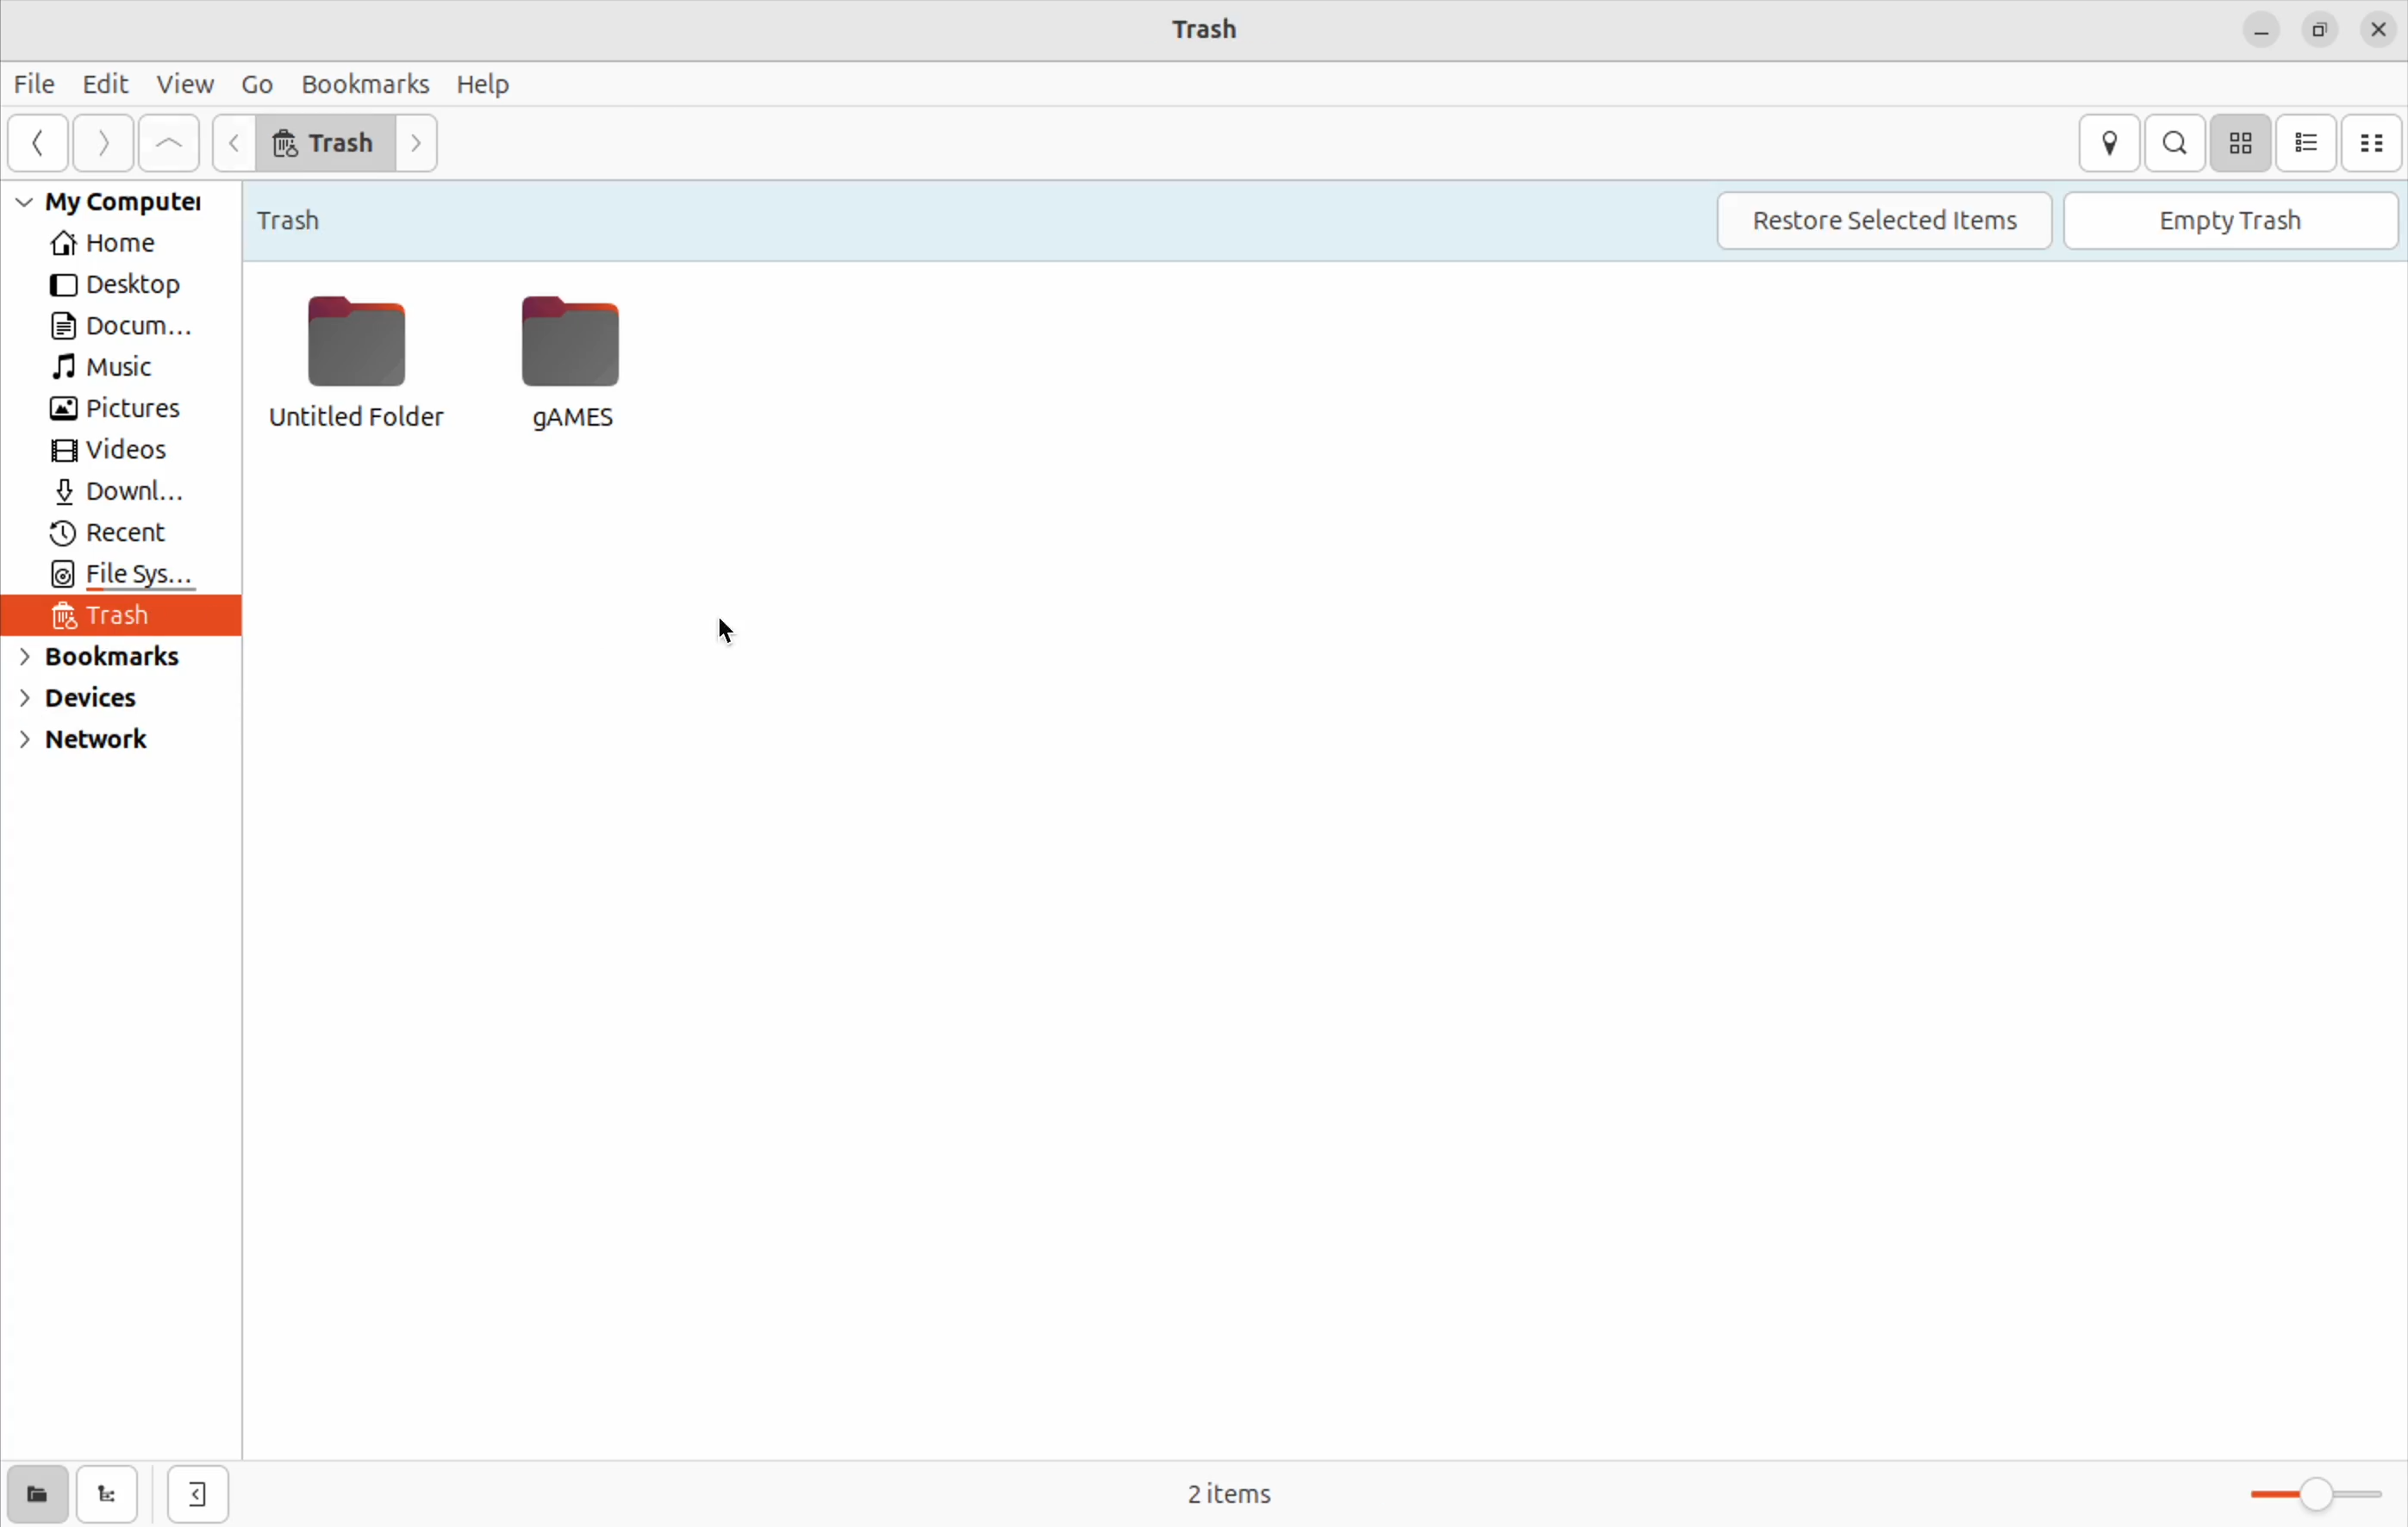  What do you see at coordinates (733, 630) in the screenshot?
I see `cursor` at bounding box center [733, 630].